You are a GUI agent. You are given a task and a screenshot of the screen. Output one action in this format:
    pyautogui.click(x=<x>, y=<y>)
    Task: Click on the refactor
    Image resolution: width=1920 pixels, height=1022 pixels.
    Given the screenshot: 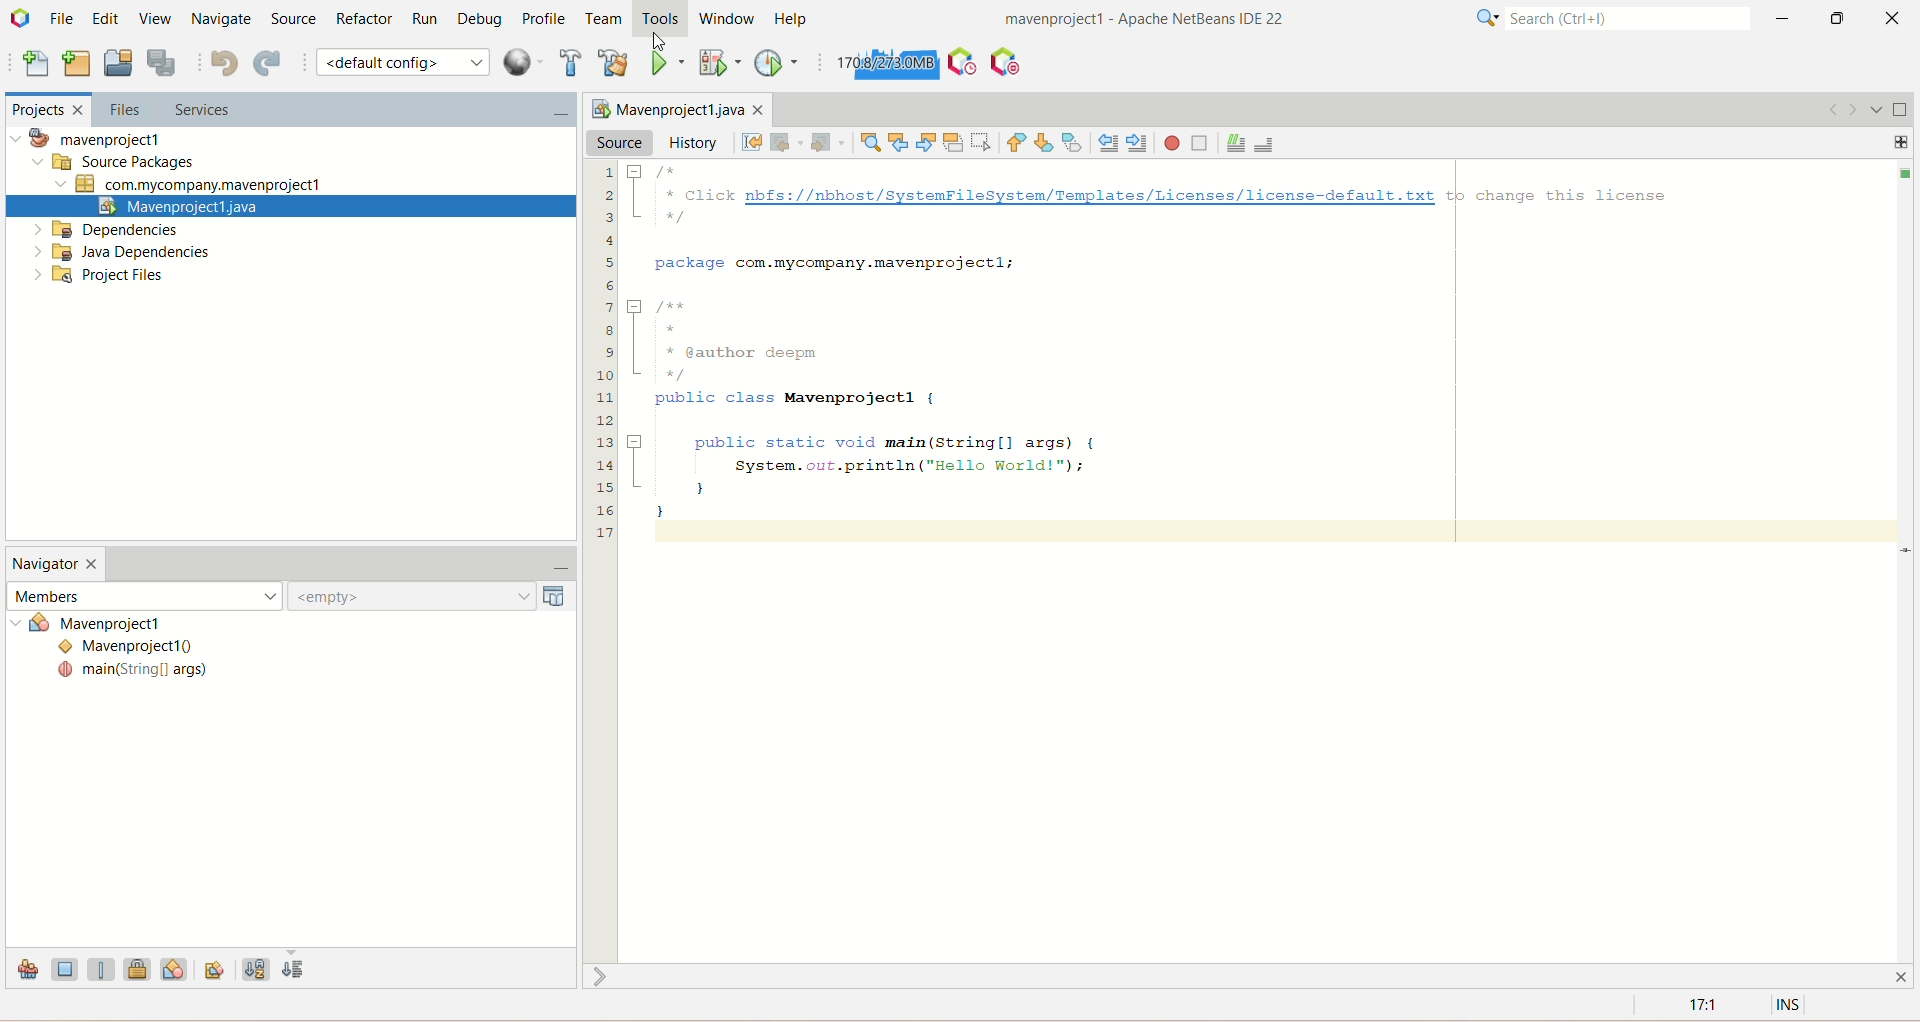 What is the action you would take?
    pyautogui.click(x=364, y=19)
    